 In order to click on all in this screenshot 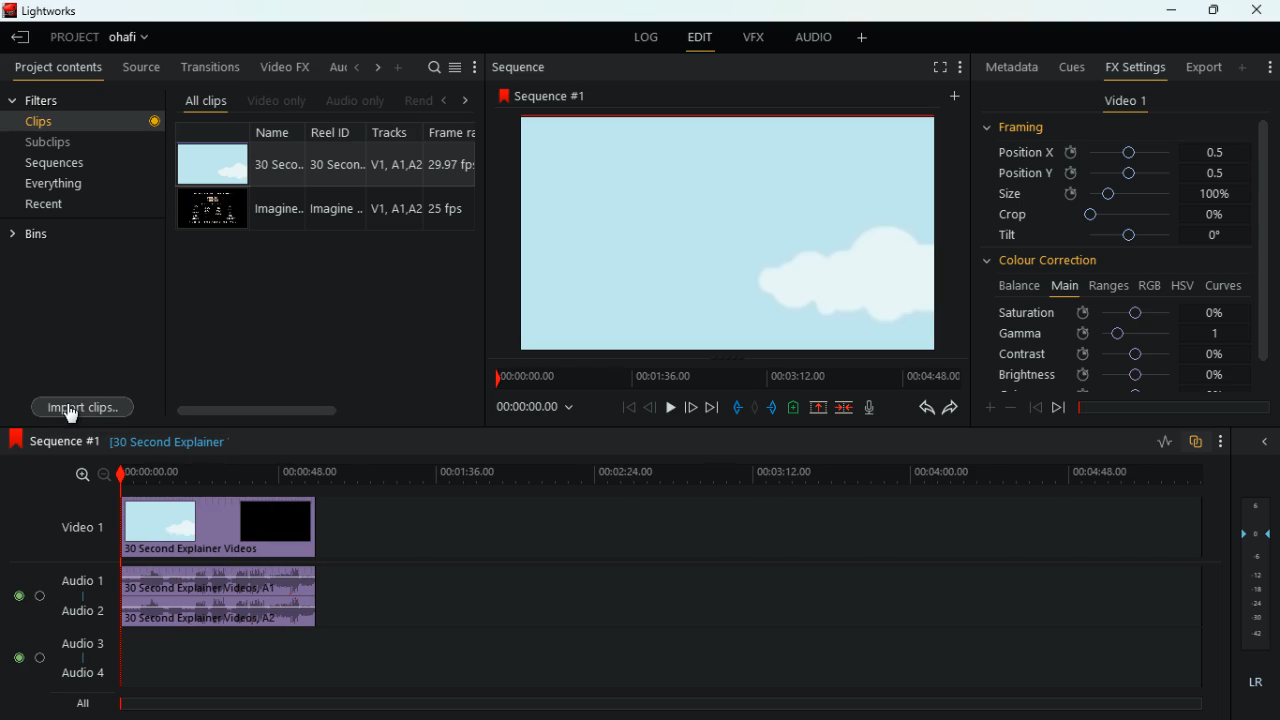, I will do `click(78, 702)`.